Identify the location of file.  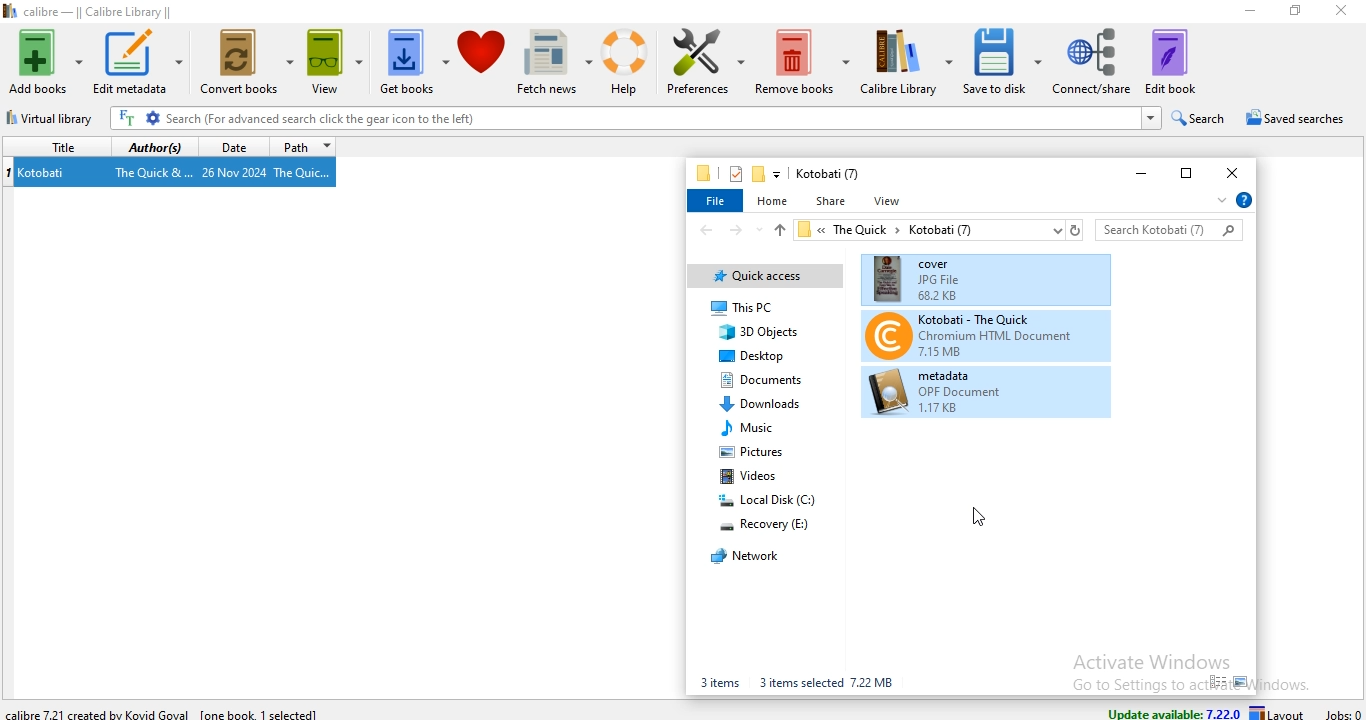
(716, 202).